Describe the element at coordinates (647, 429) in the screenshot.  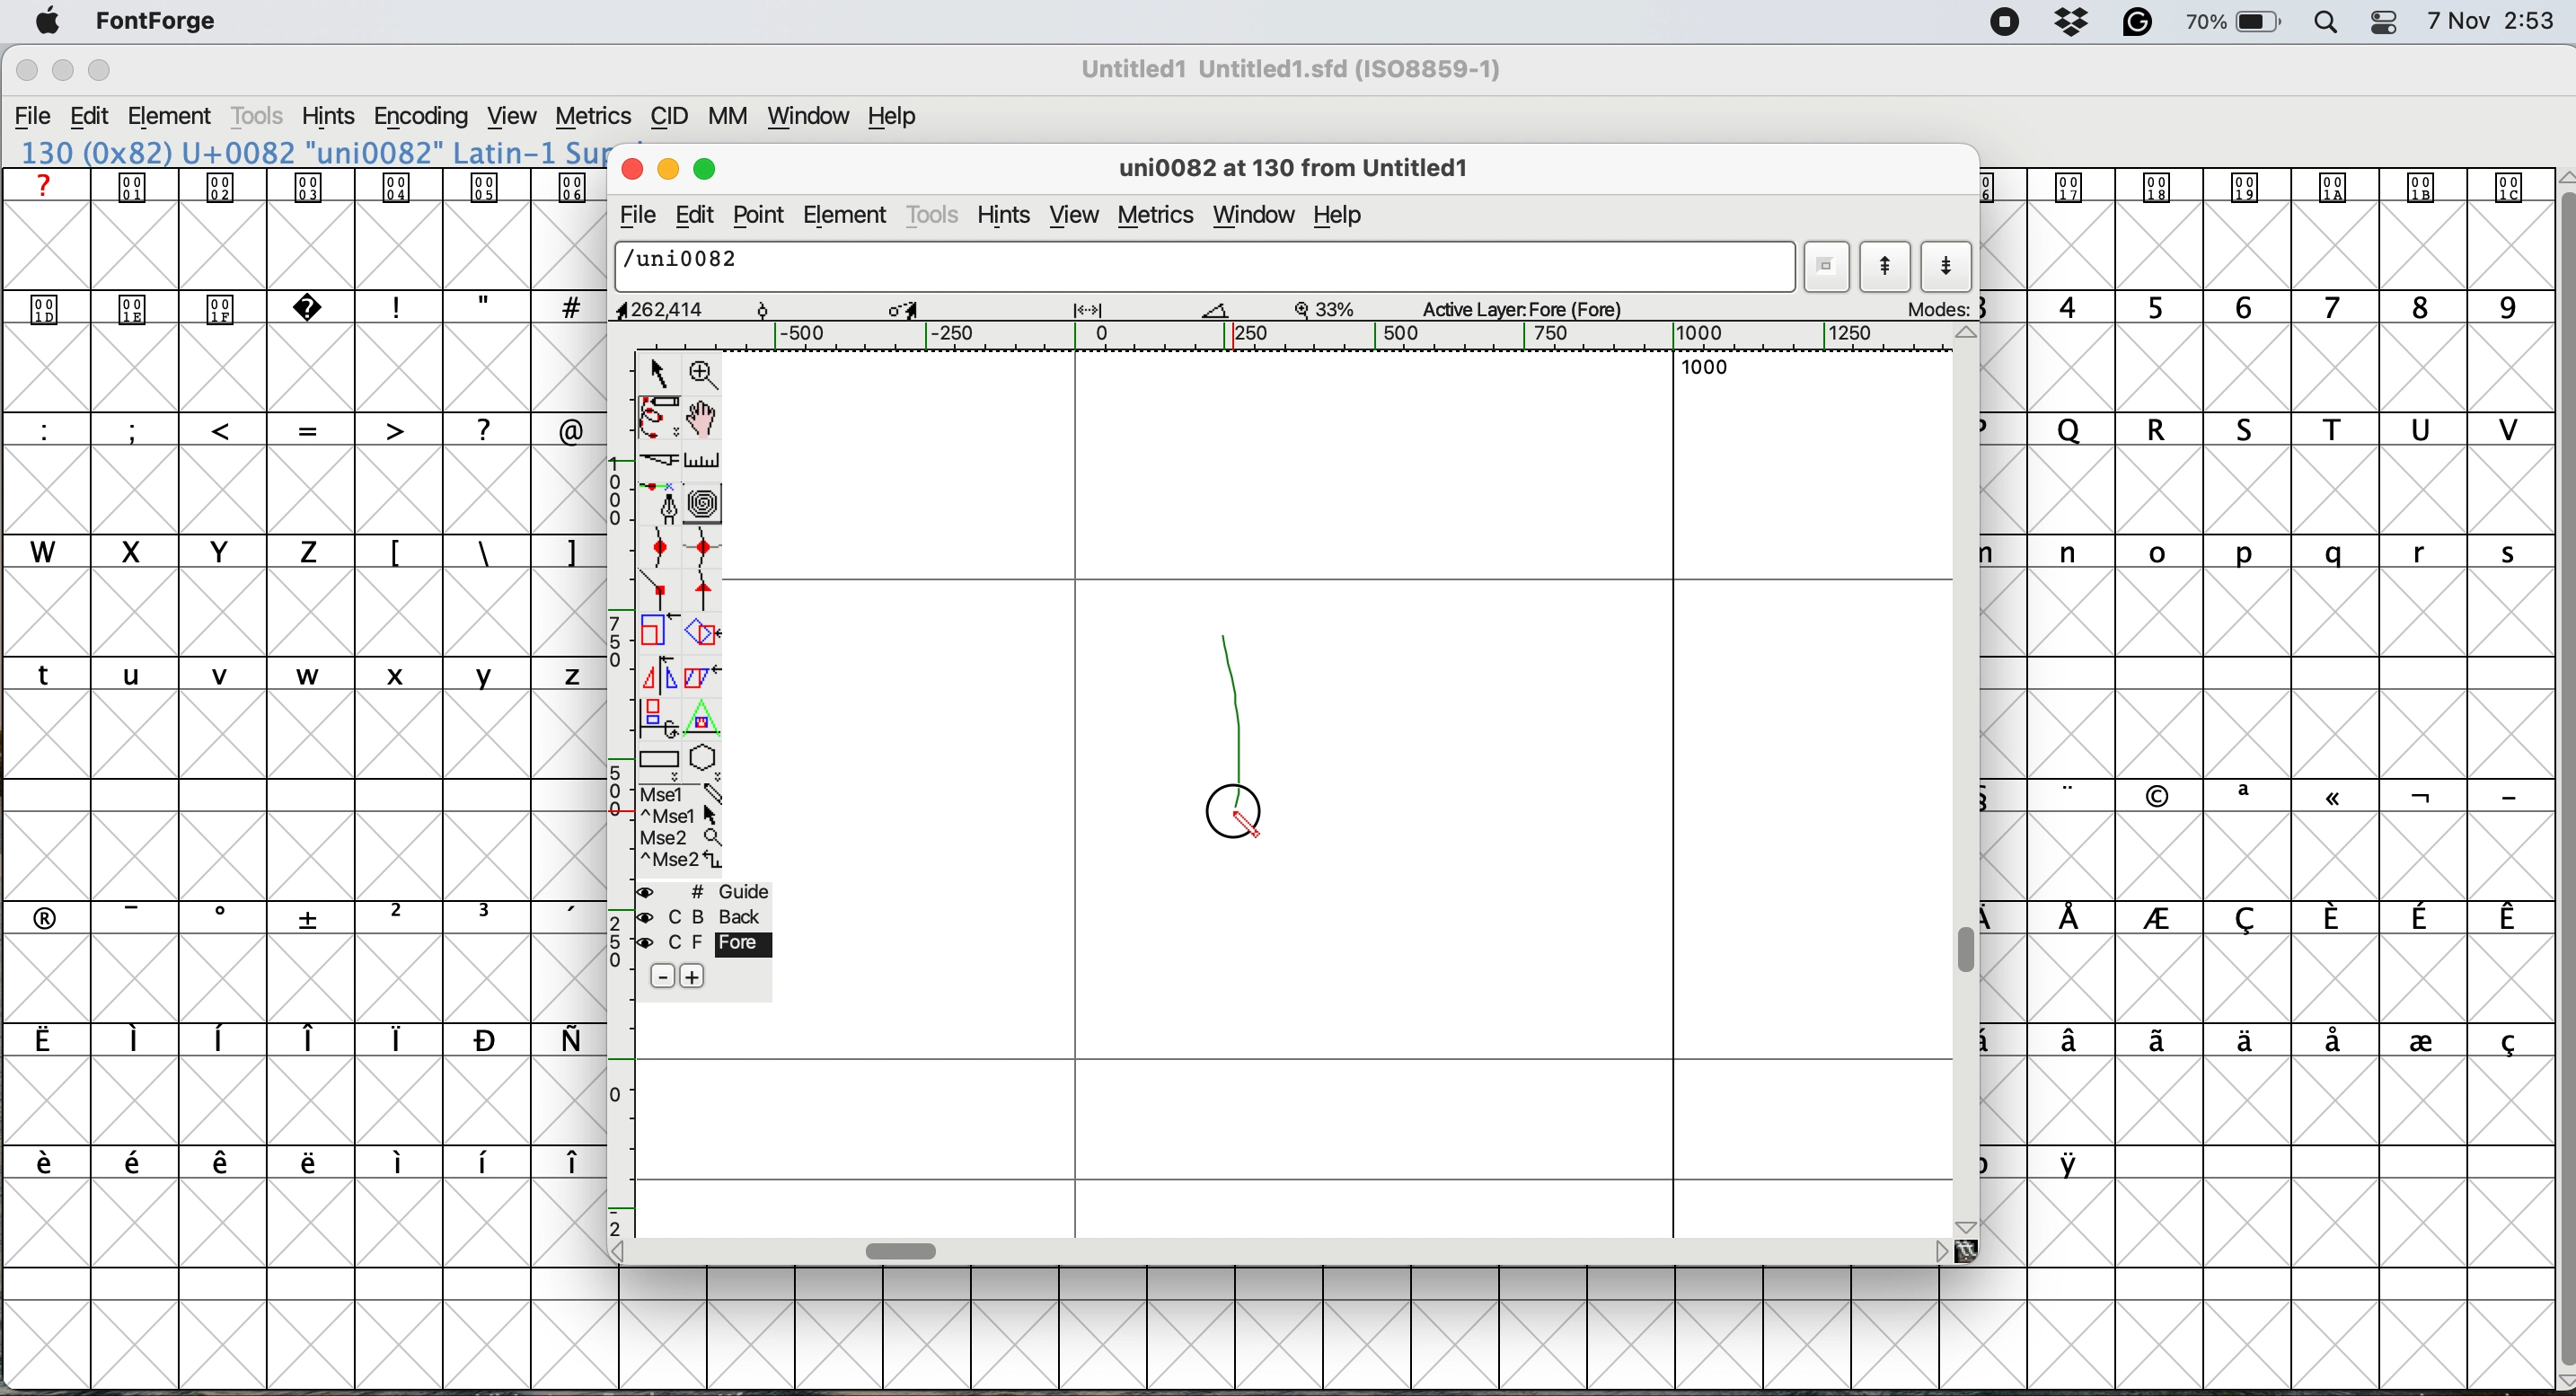
I see `uppercase letters` at that location.